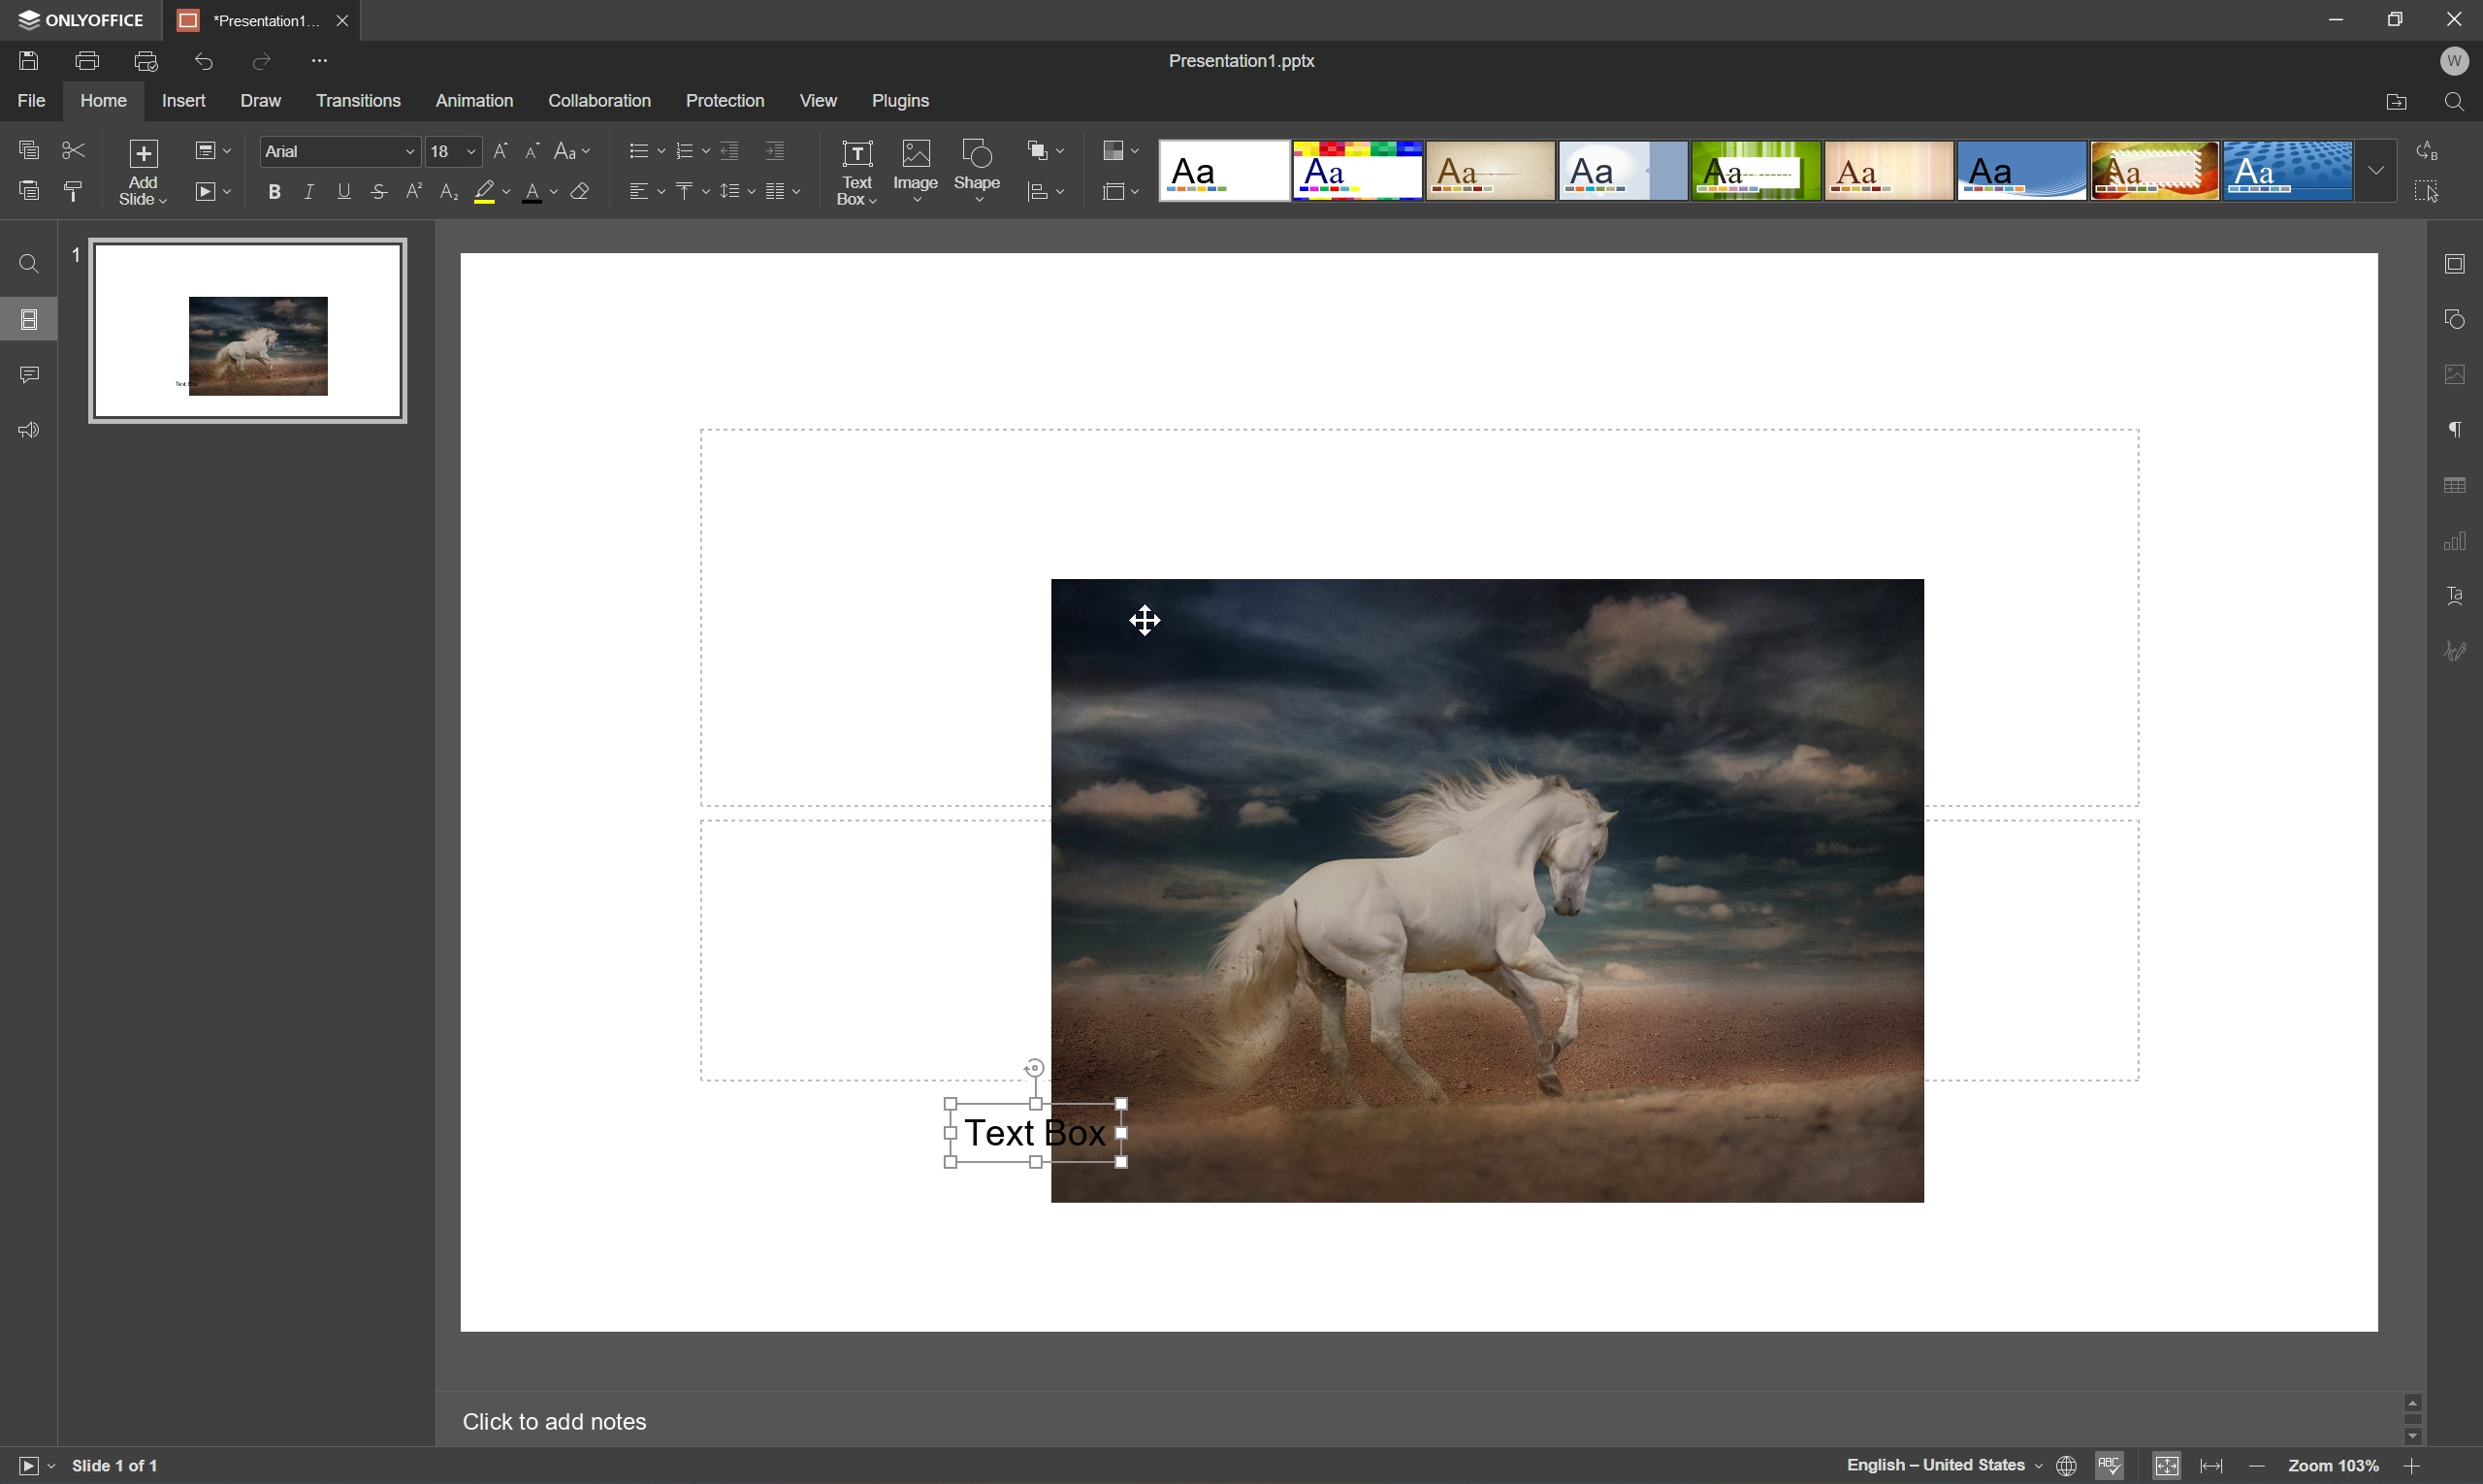 This screenshot has height=1484, width=2483. Describe the element at coordinates (266, 102) in the screenshot. I see `Draw` at that location.